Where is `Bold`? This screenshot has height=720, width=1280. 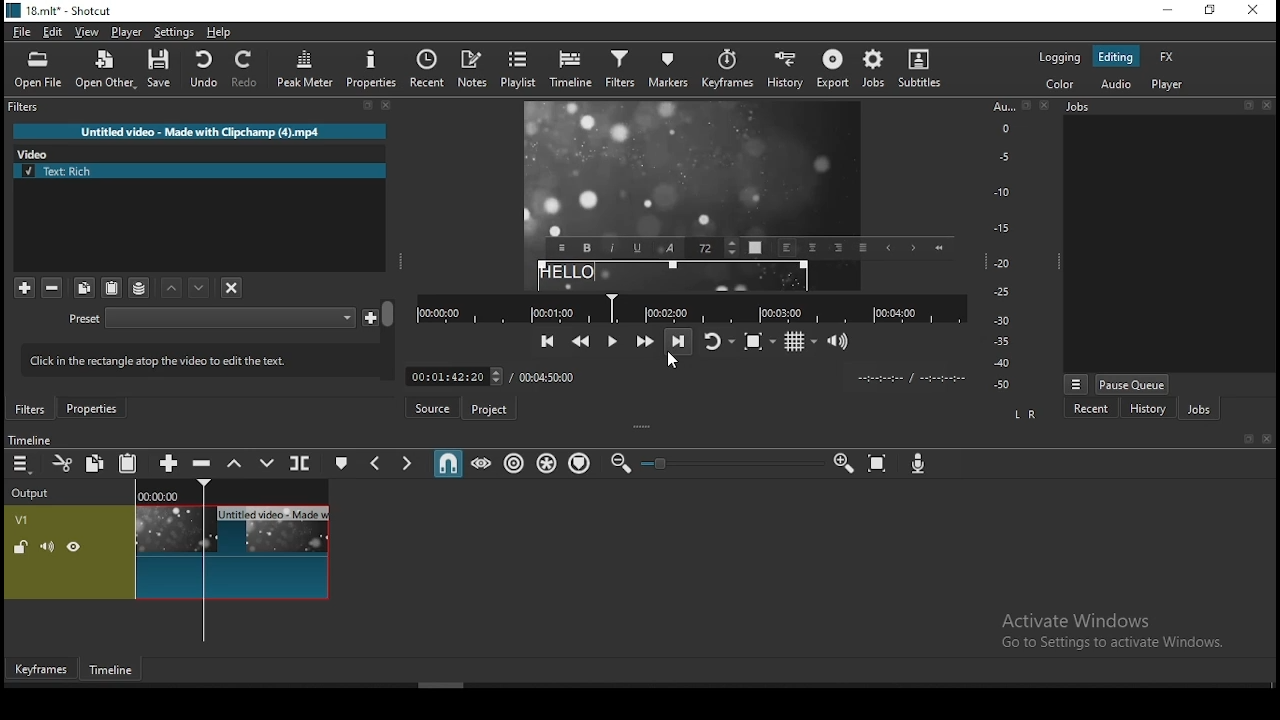 Bold is located at coordinates (587, 248).